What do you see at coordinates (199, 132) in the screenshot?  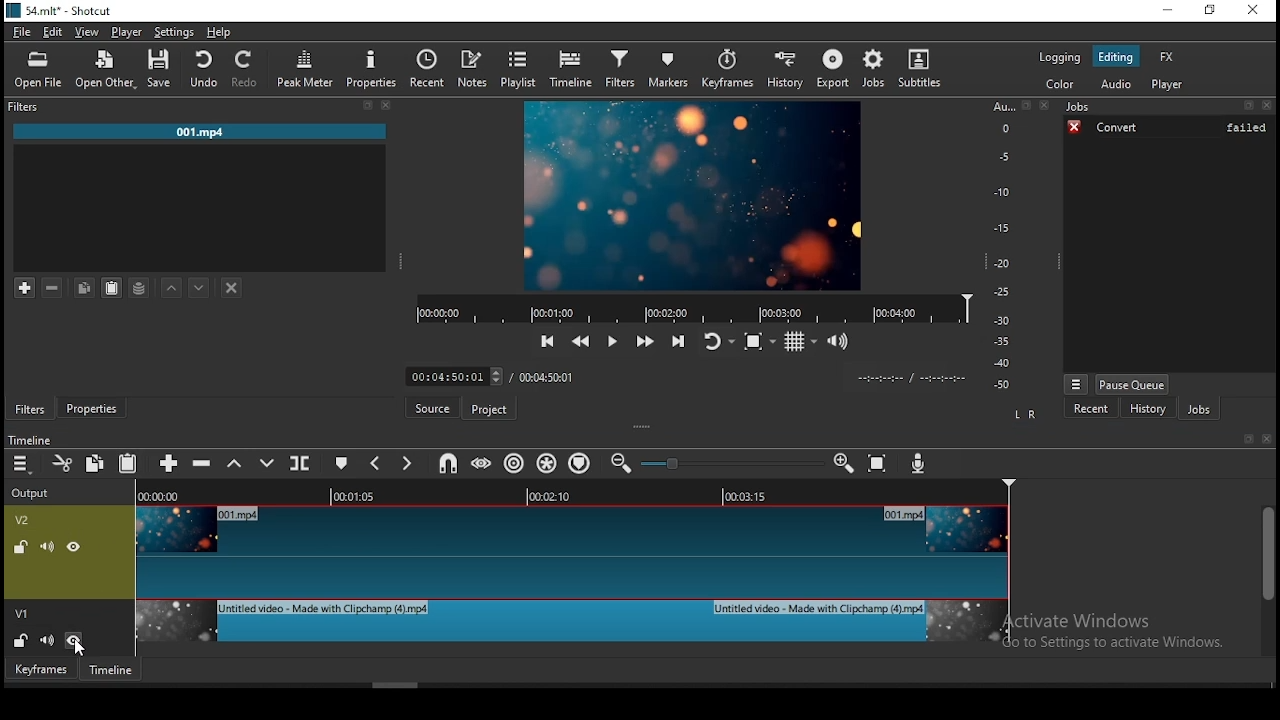 I see `001.MP4` at bounding box center [199, 132].